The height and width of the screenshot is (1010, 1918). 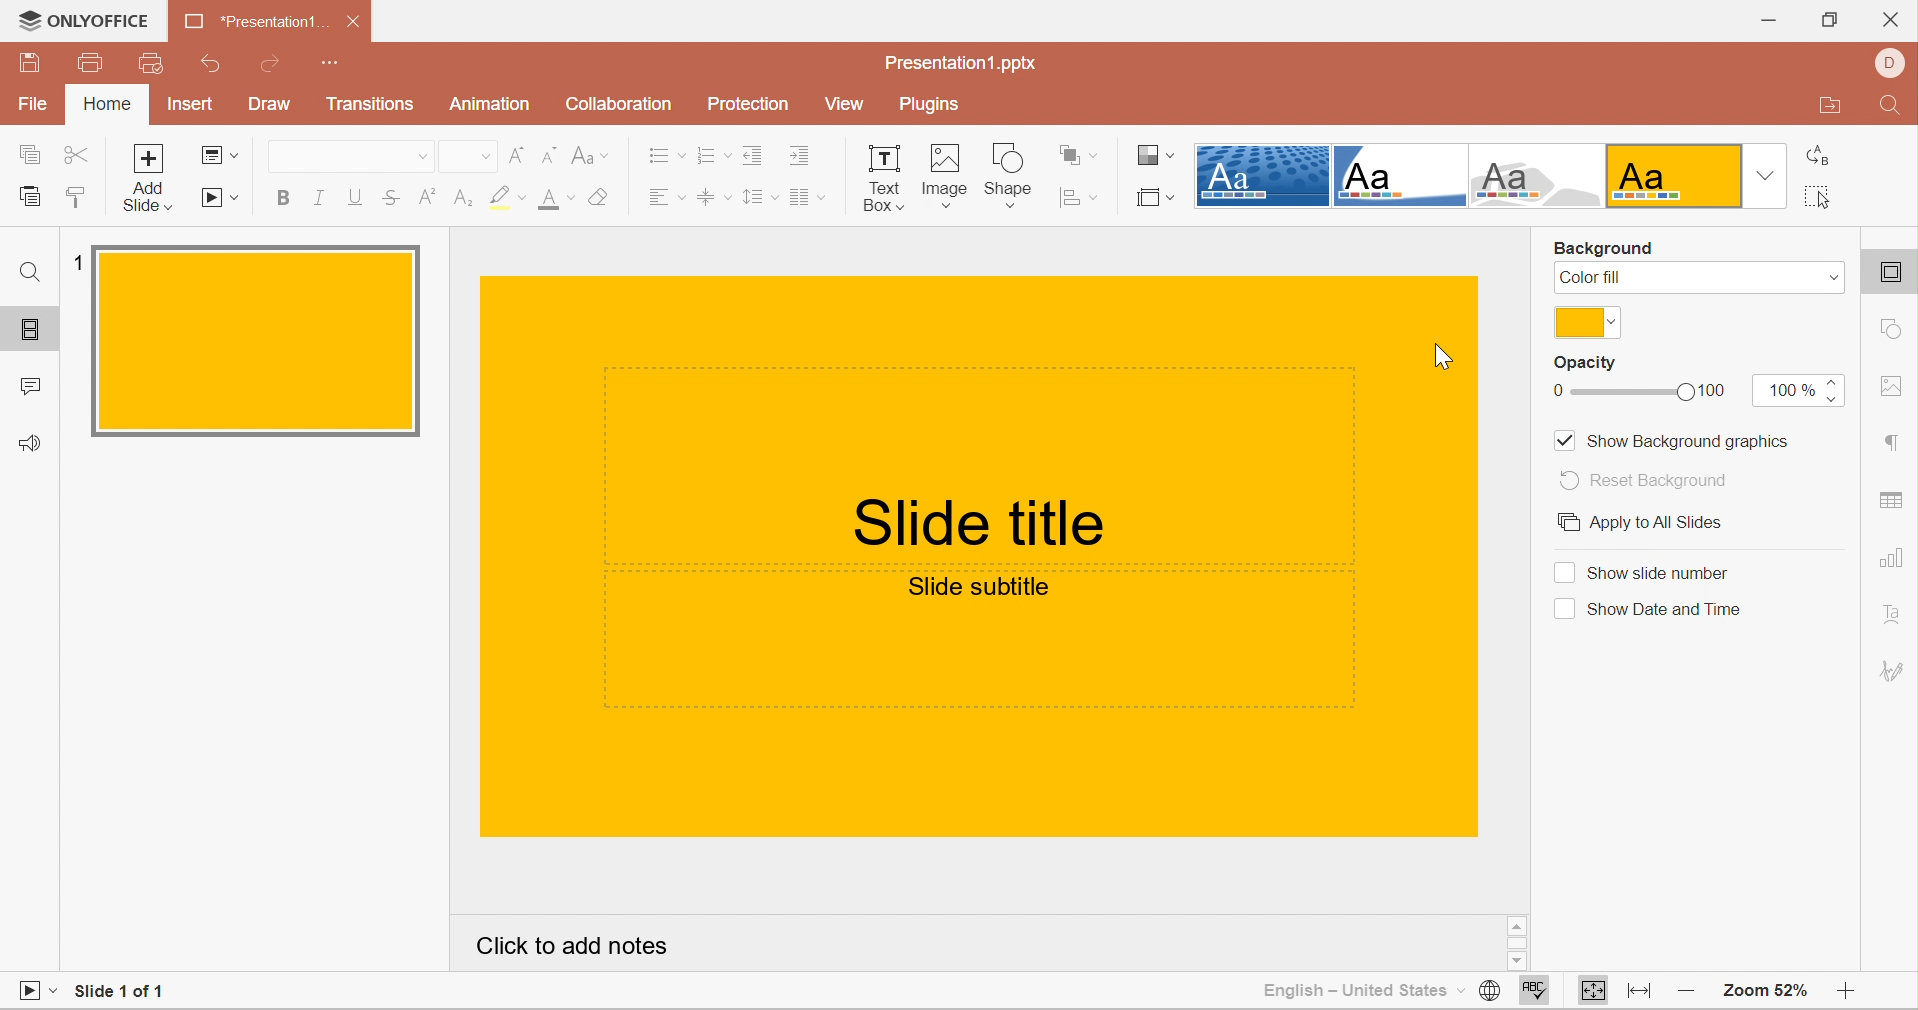 What do you see at coordinates (214, 154) in the screenshot?
I see `Change slide layout` at bounding box center [214, 154].